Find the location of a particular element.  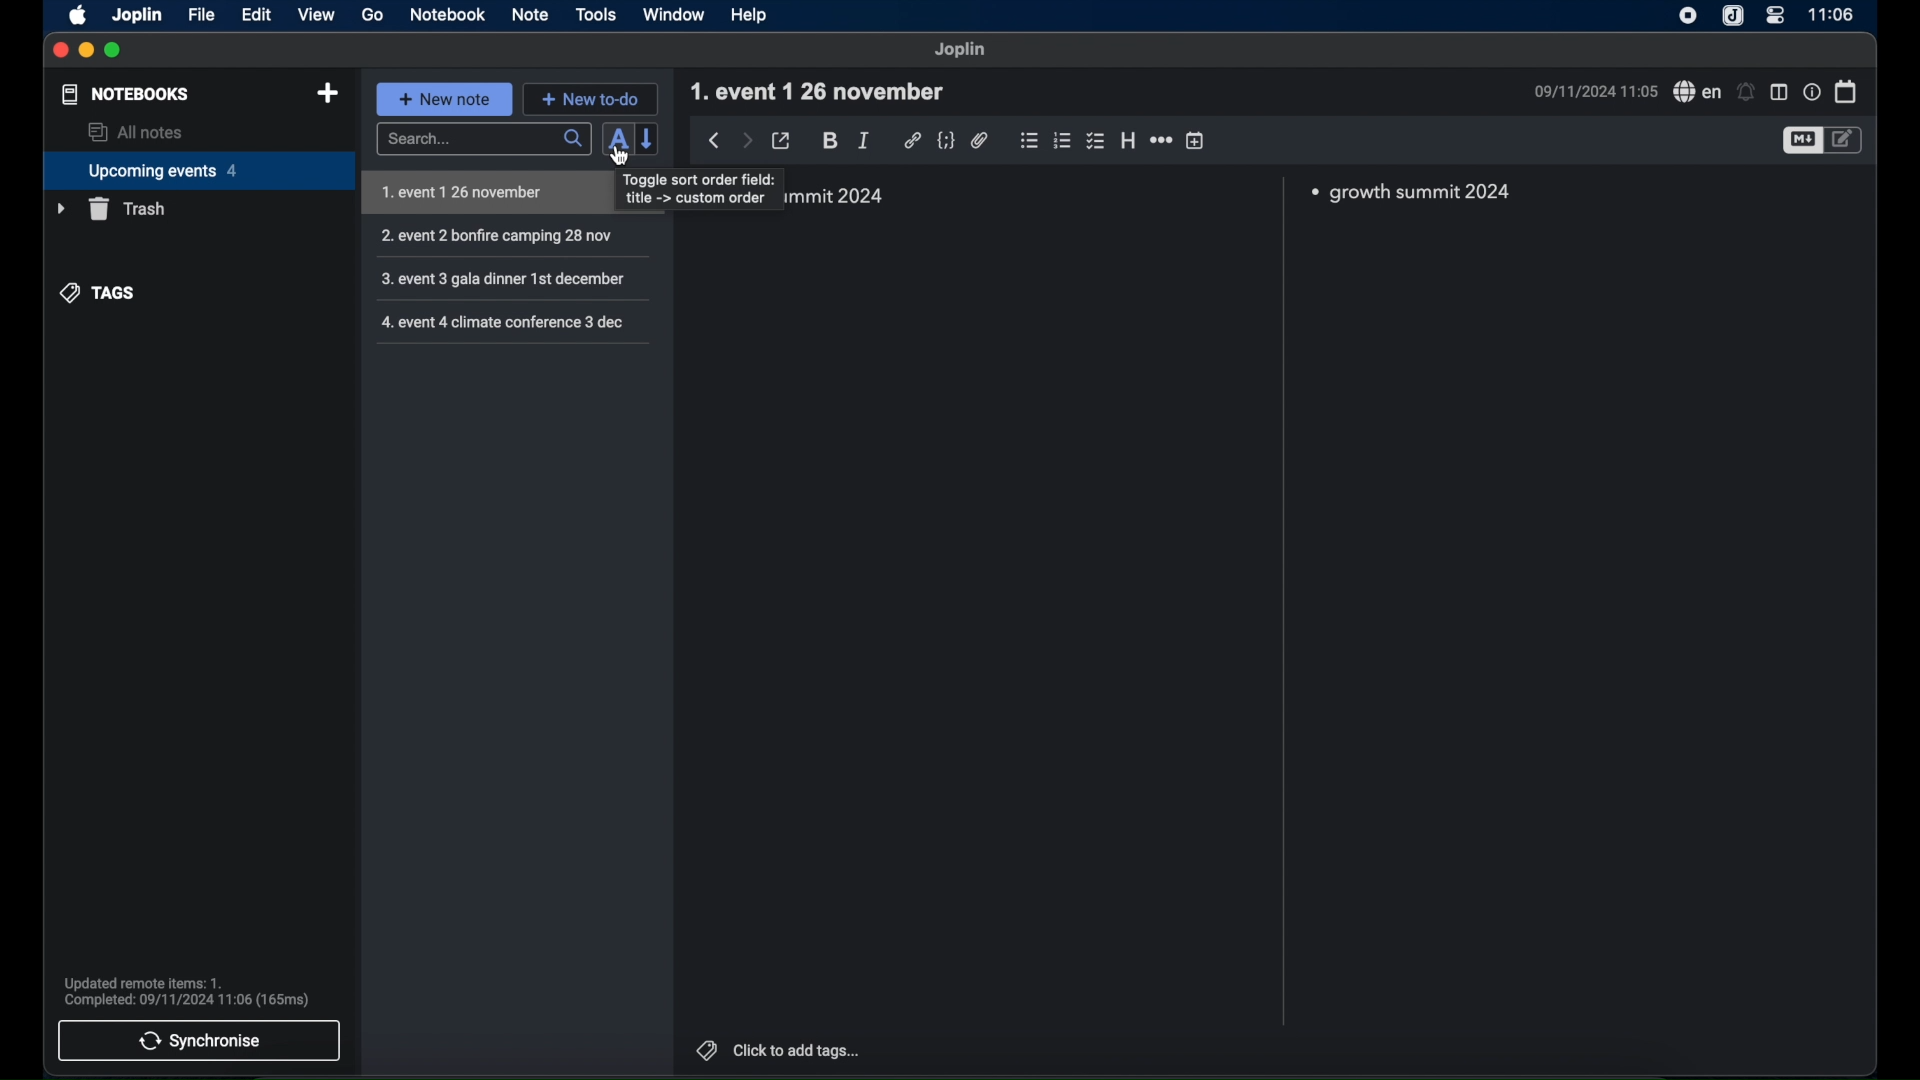

toggle sort is located at coordinates (620, 137).